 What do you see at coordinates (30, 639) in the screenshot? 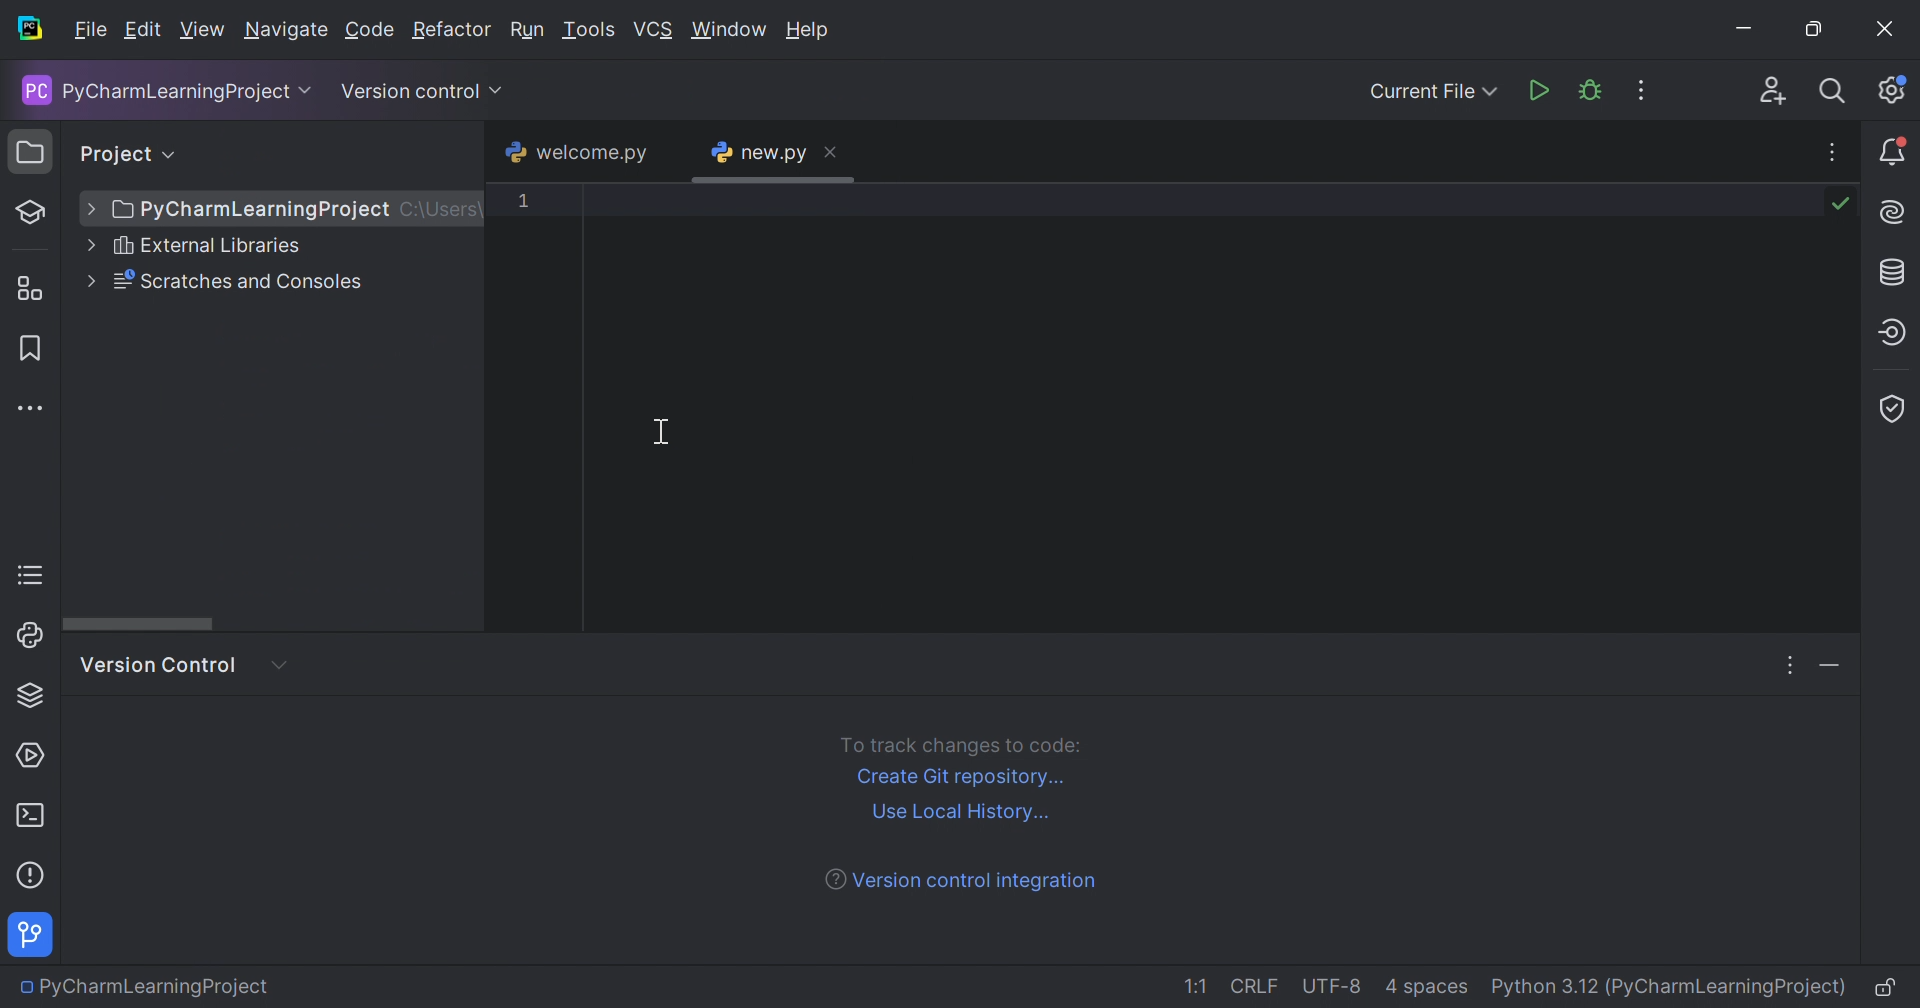
I see `Python Console` at bounding box center [30, 639].